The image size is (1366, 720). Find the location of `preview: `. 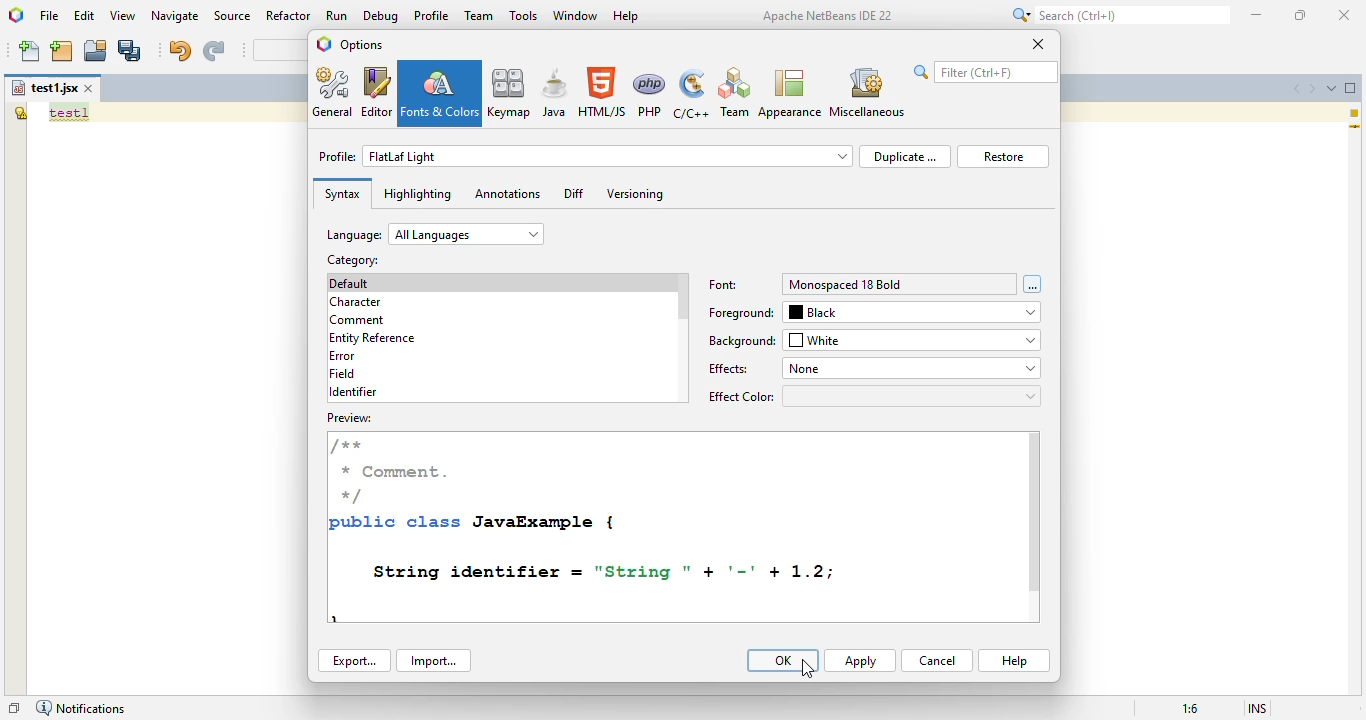

preview:  is located at coordinates (352, 418).